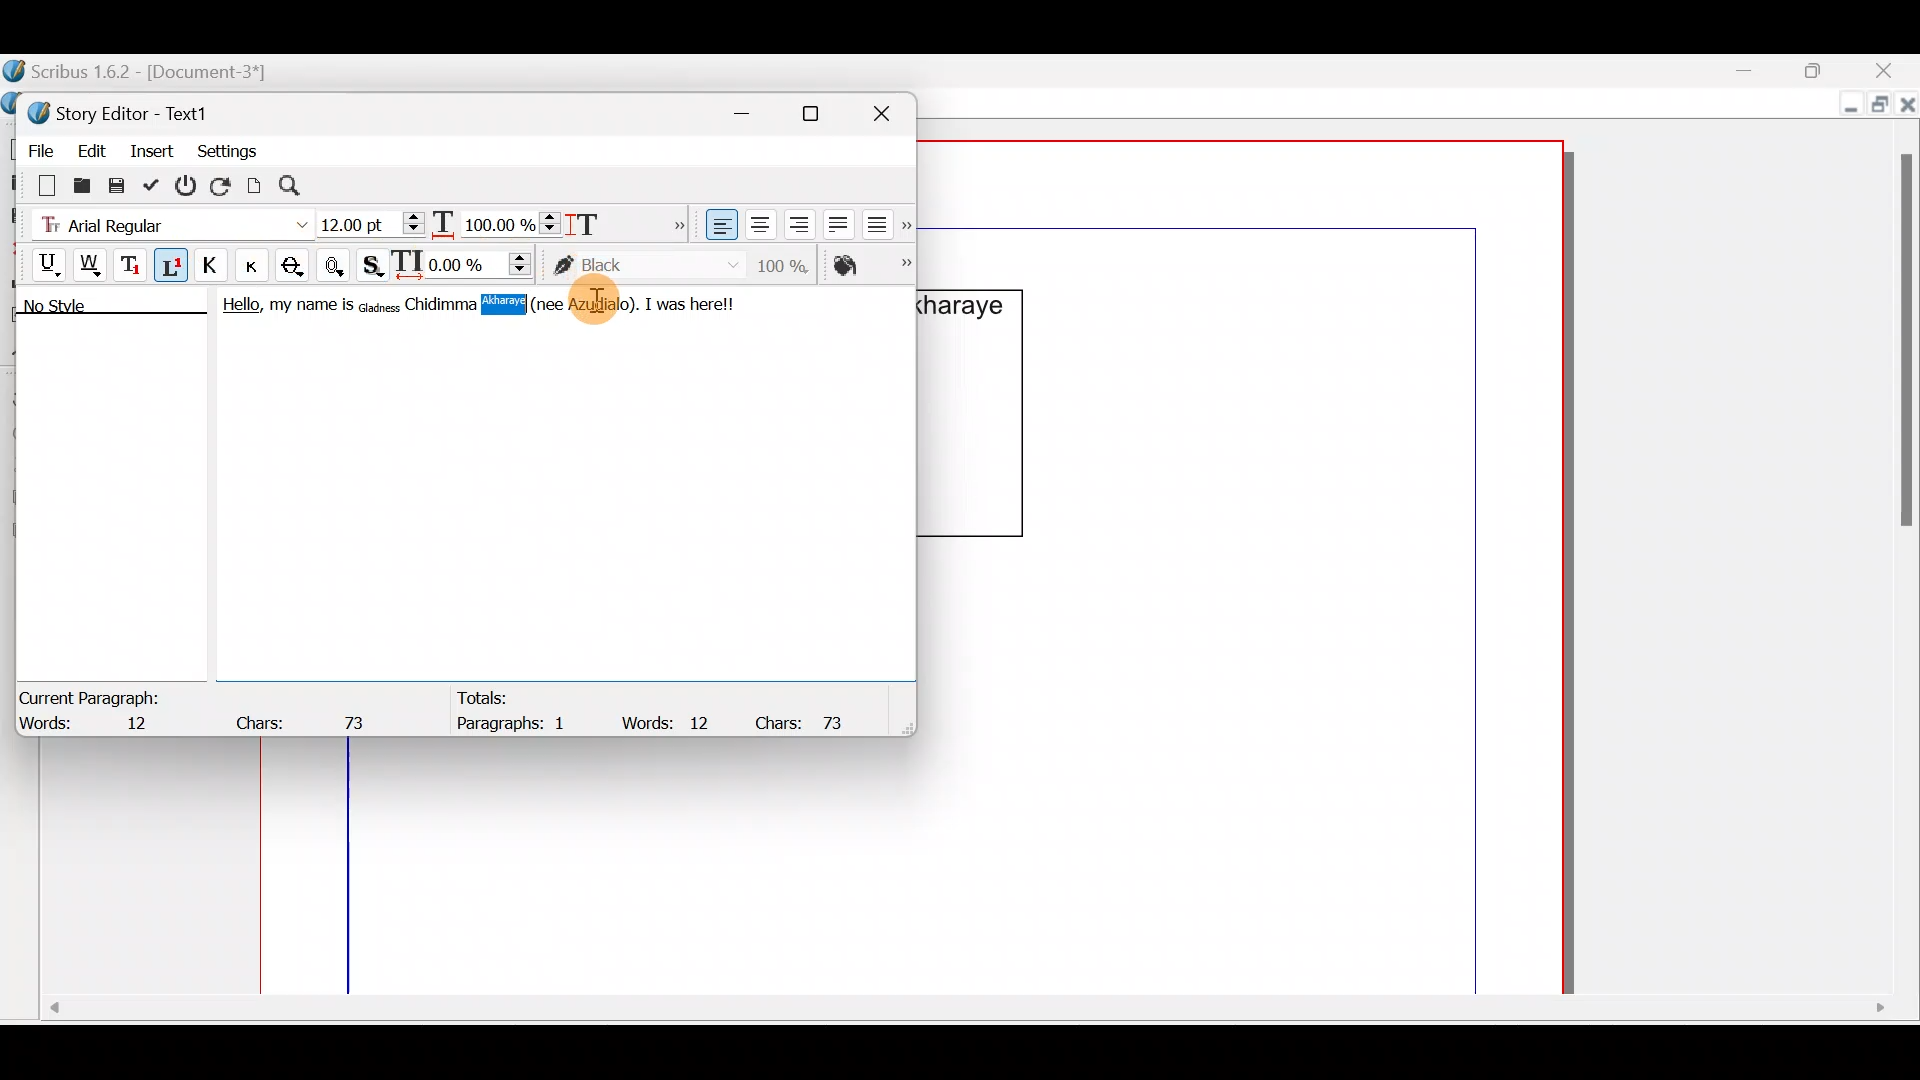 The width and height of the screenshot is (1920, 1080). Describe the element at coordinates (1908, 109) in the screenshot. I see `Close` at that location.